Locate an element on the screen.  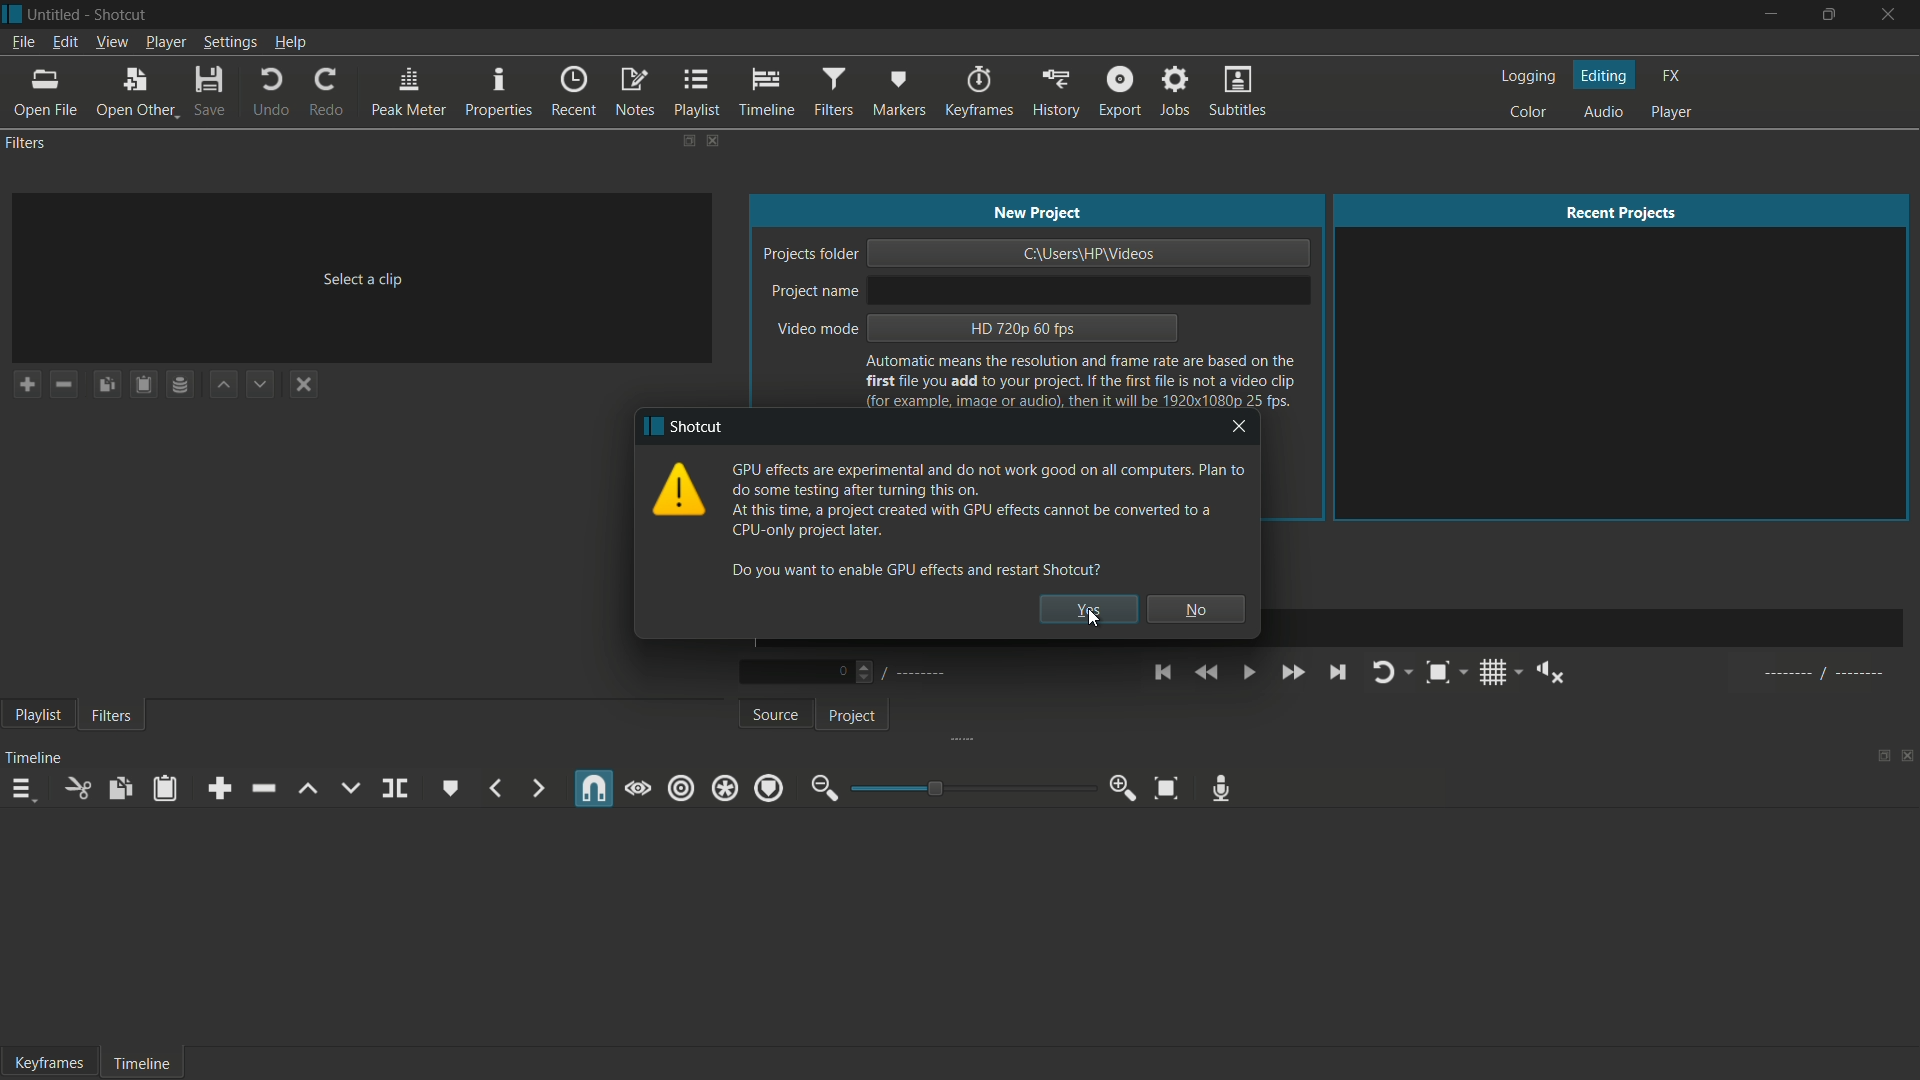
append is located at coordinates (219, 790).